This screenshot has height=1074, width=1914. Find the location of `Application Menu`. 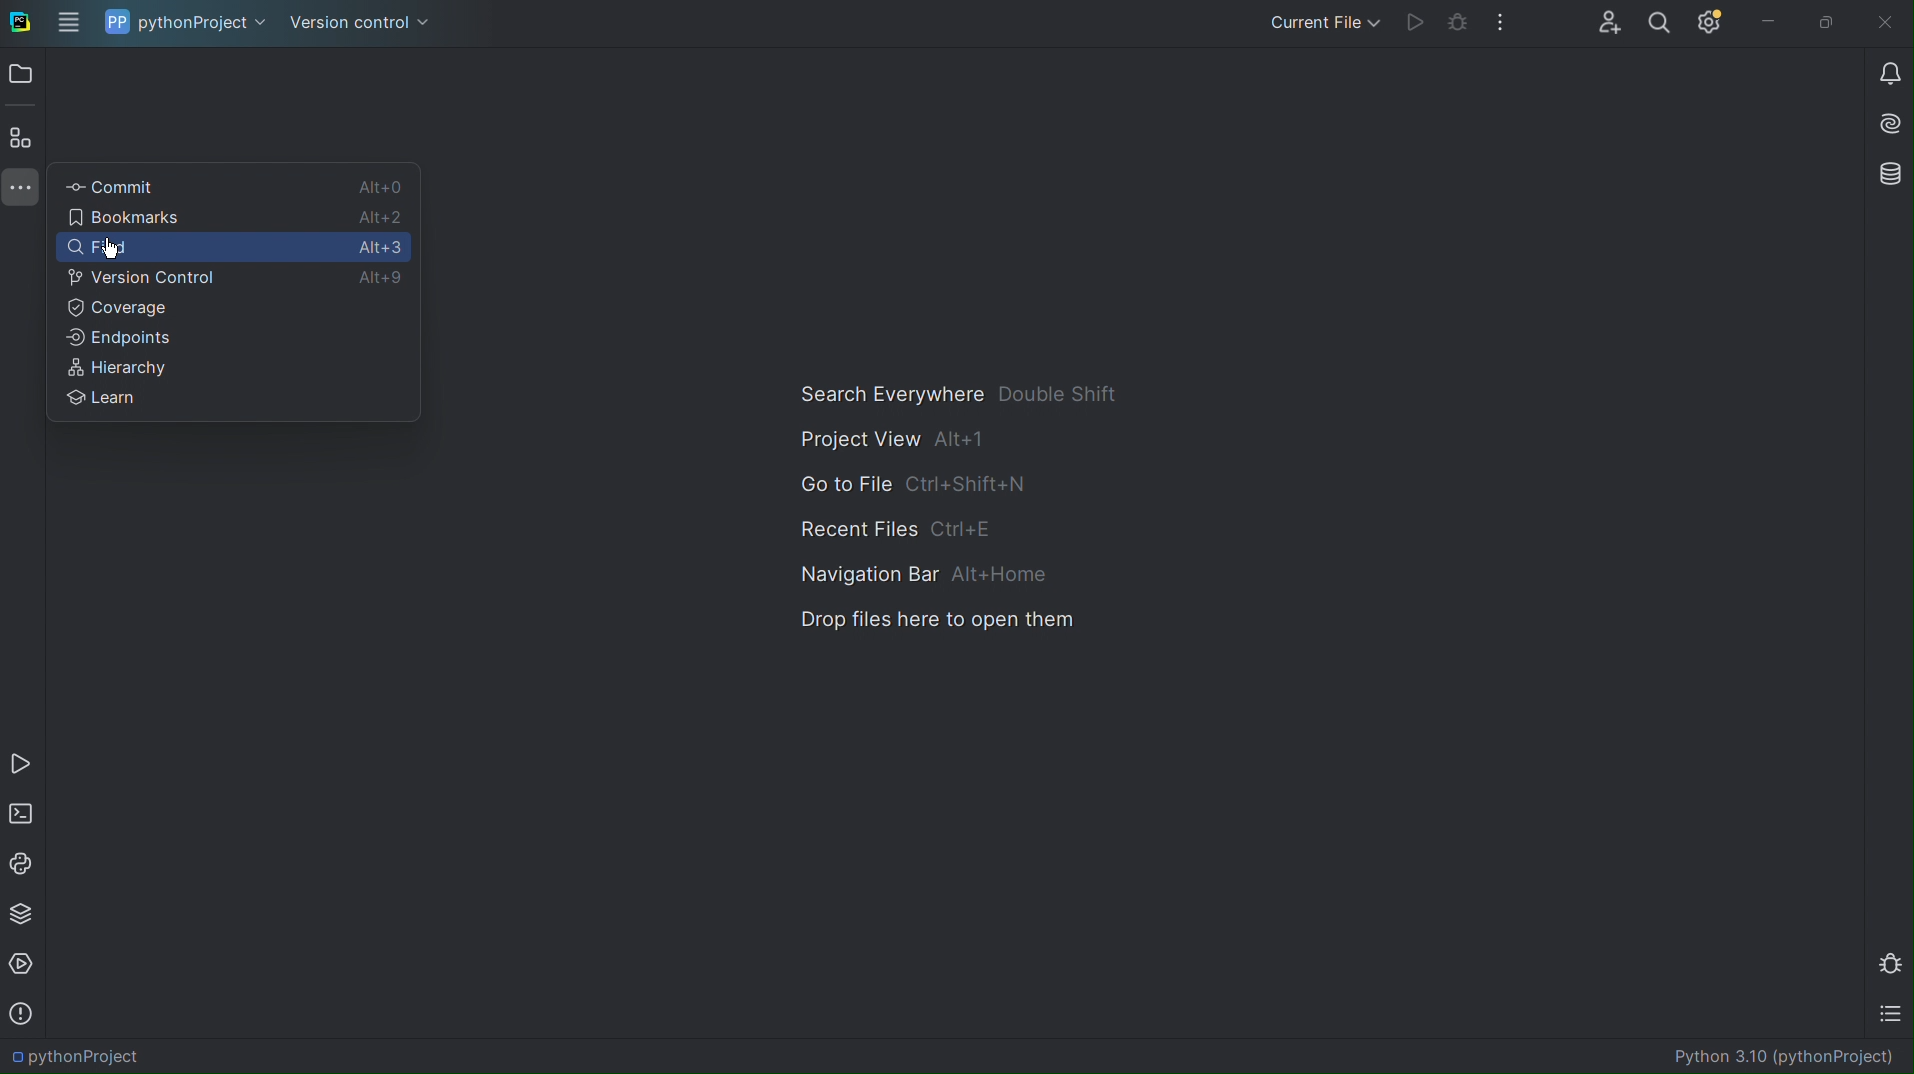

Application Menu is located at coordinates (69, 21).